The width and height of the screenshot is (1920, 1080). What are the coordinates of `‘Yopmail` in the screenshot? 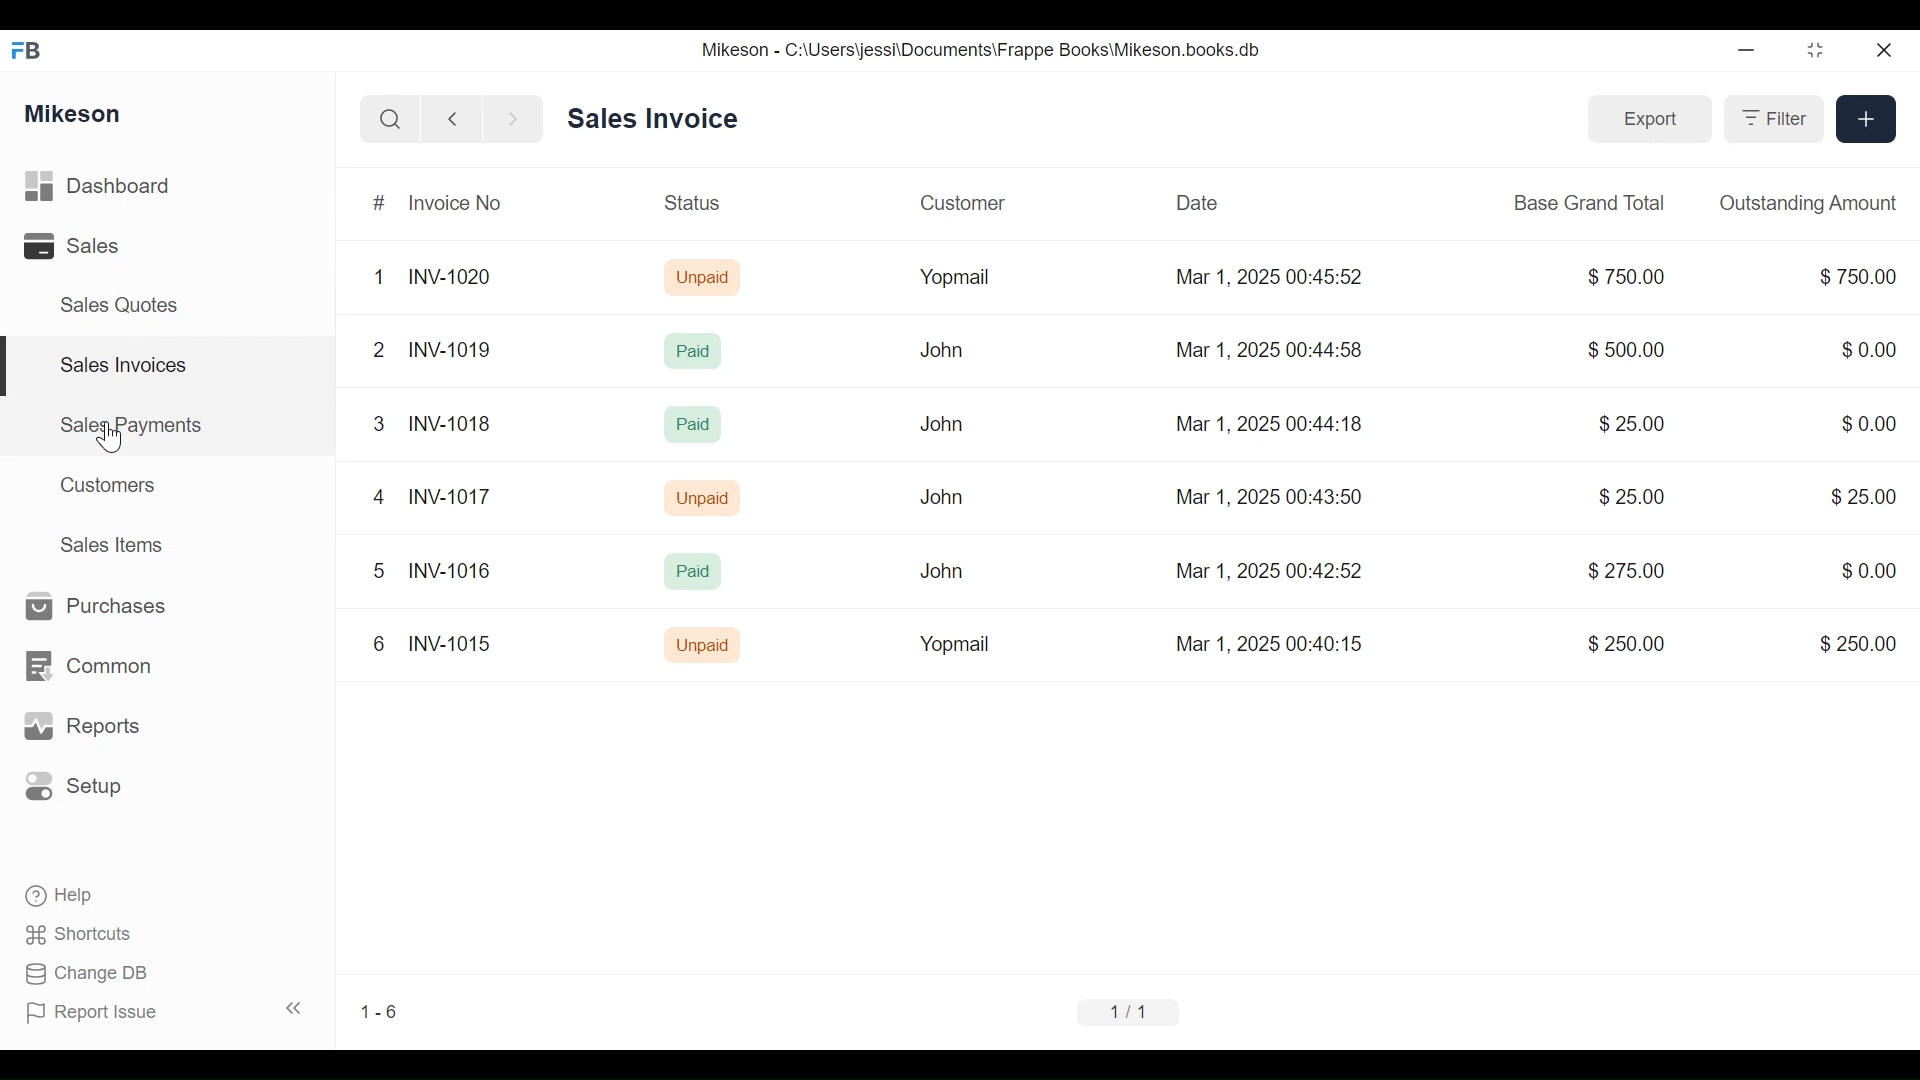 It's located at (952, 647).